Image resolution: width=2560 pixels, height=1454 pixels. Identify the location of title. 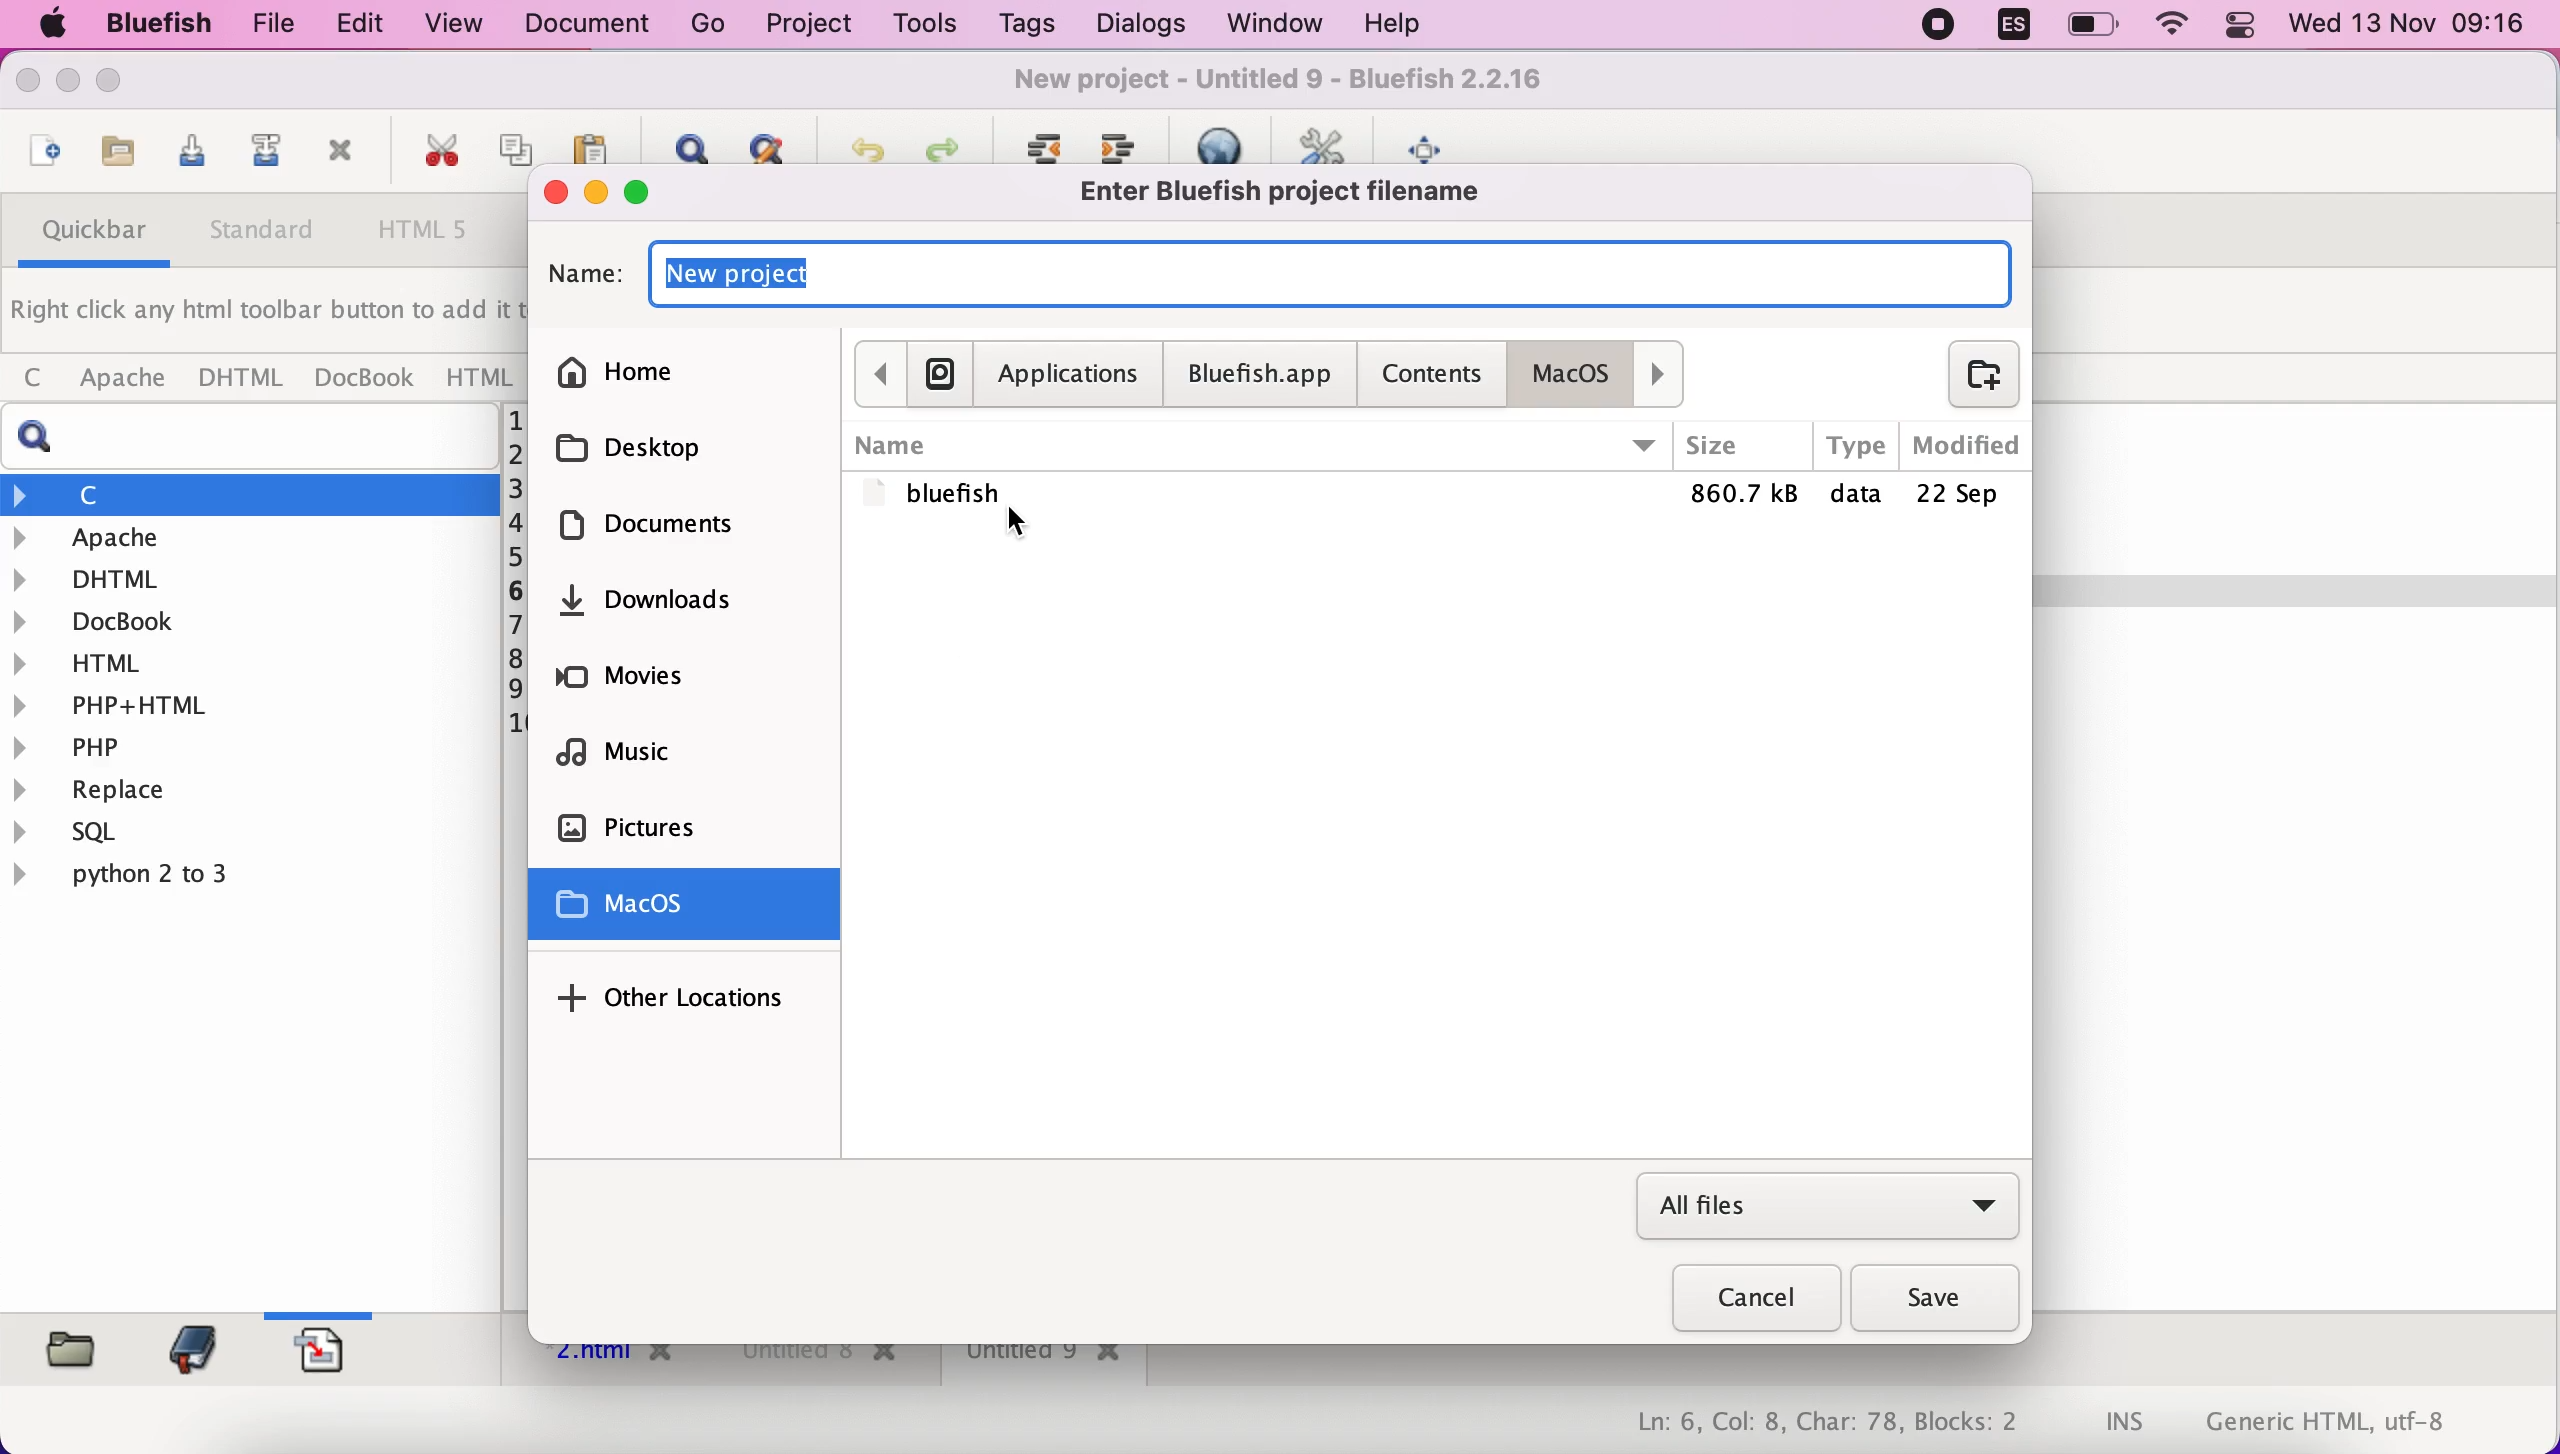
(1291, 83).